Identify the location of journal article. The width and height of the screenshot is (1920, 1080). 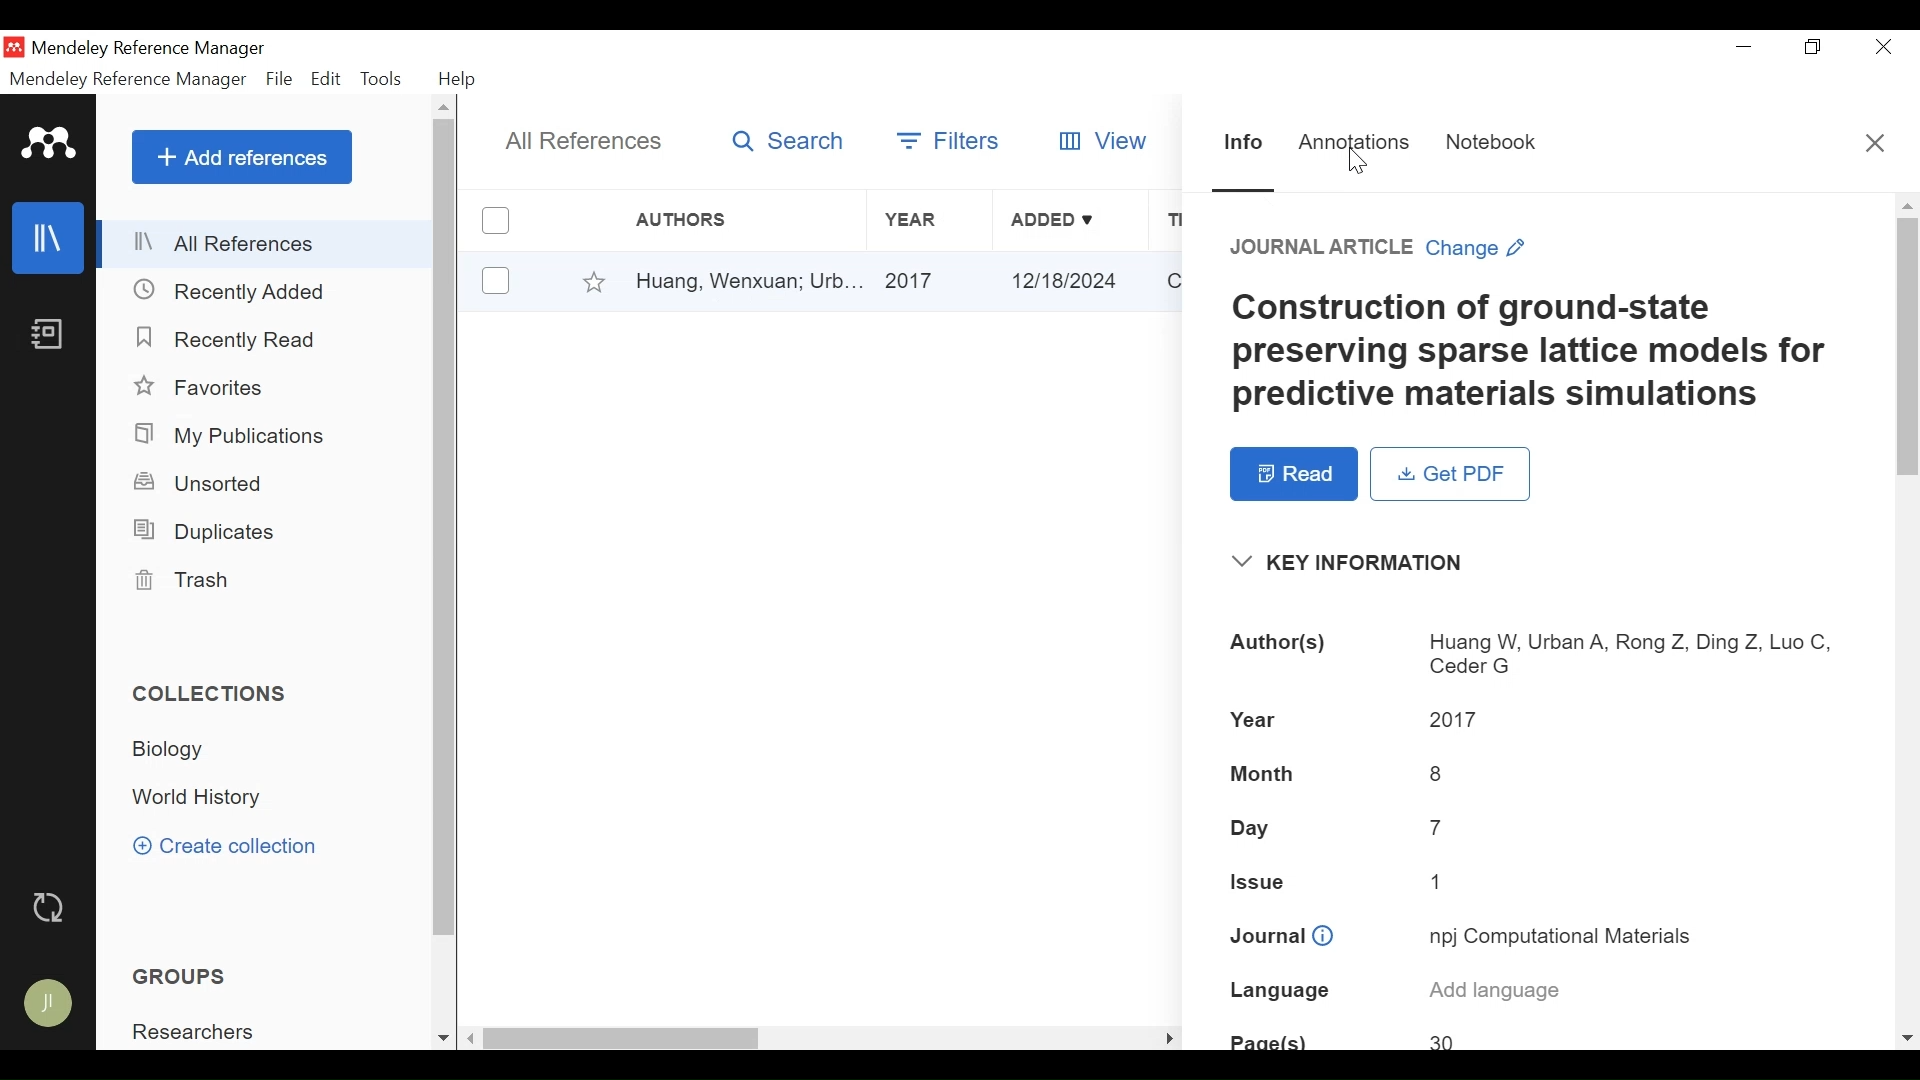
(1322, 248).